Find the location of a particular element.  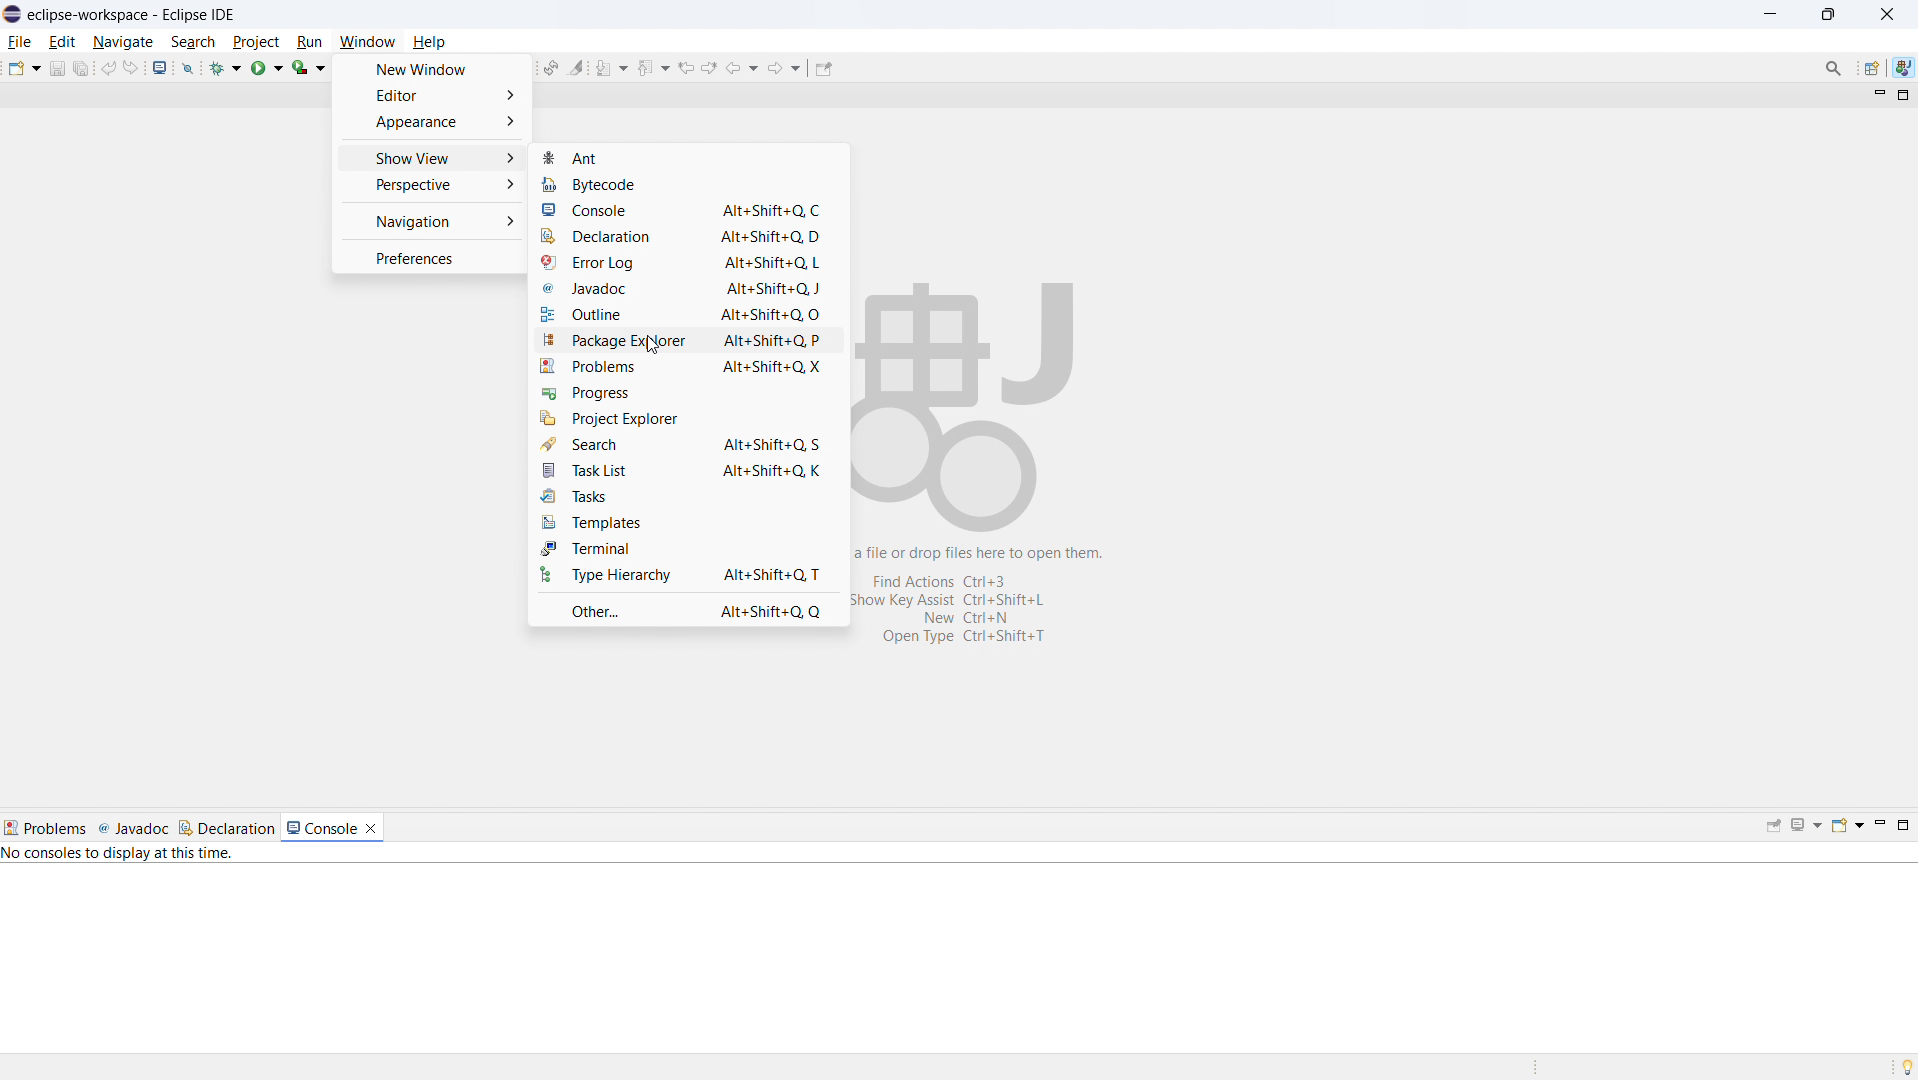

terminal is located at coordinates (688, 548).